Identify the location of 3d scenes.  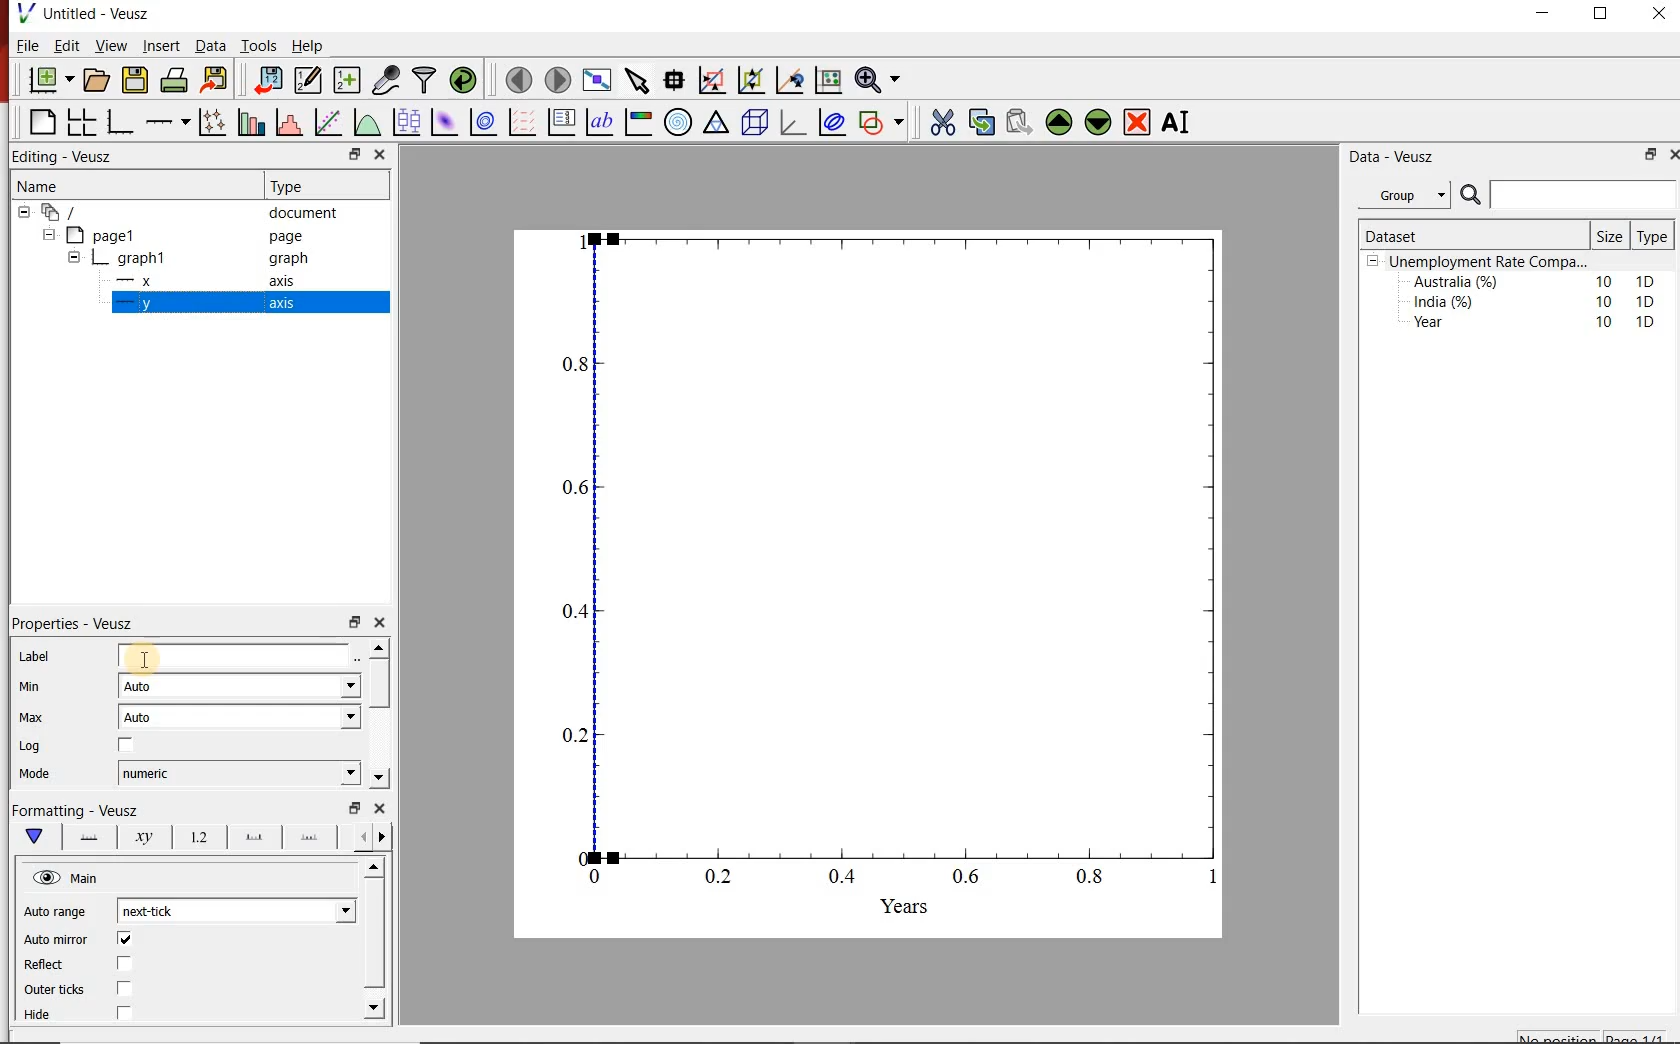
(752, 121).